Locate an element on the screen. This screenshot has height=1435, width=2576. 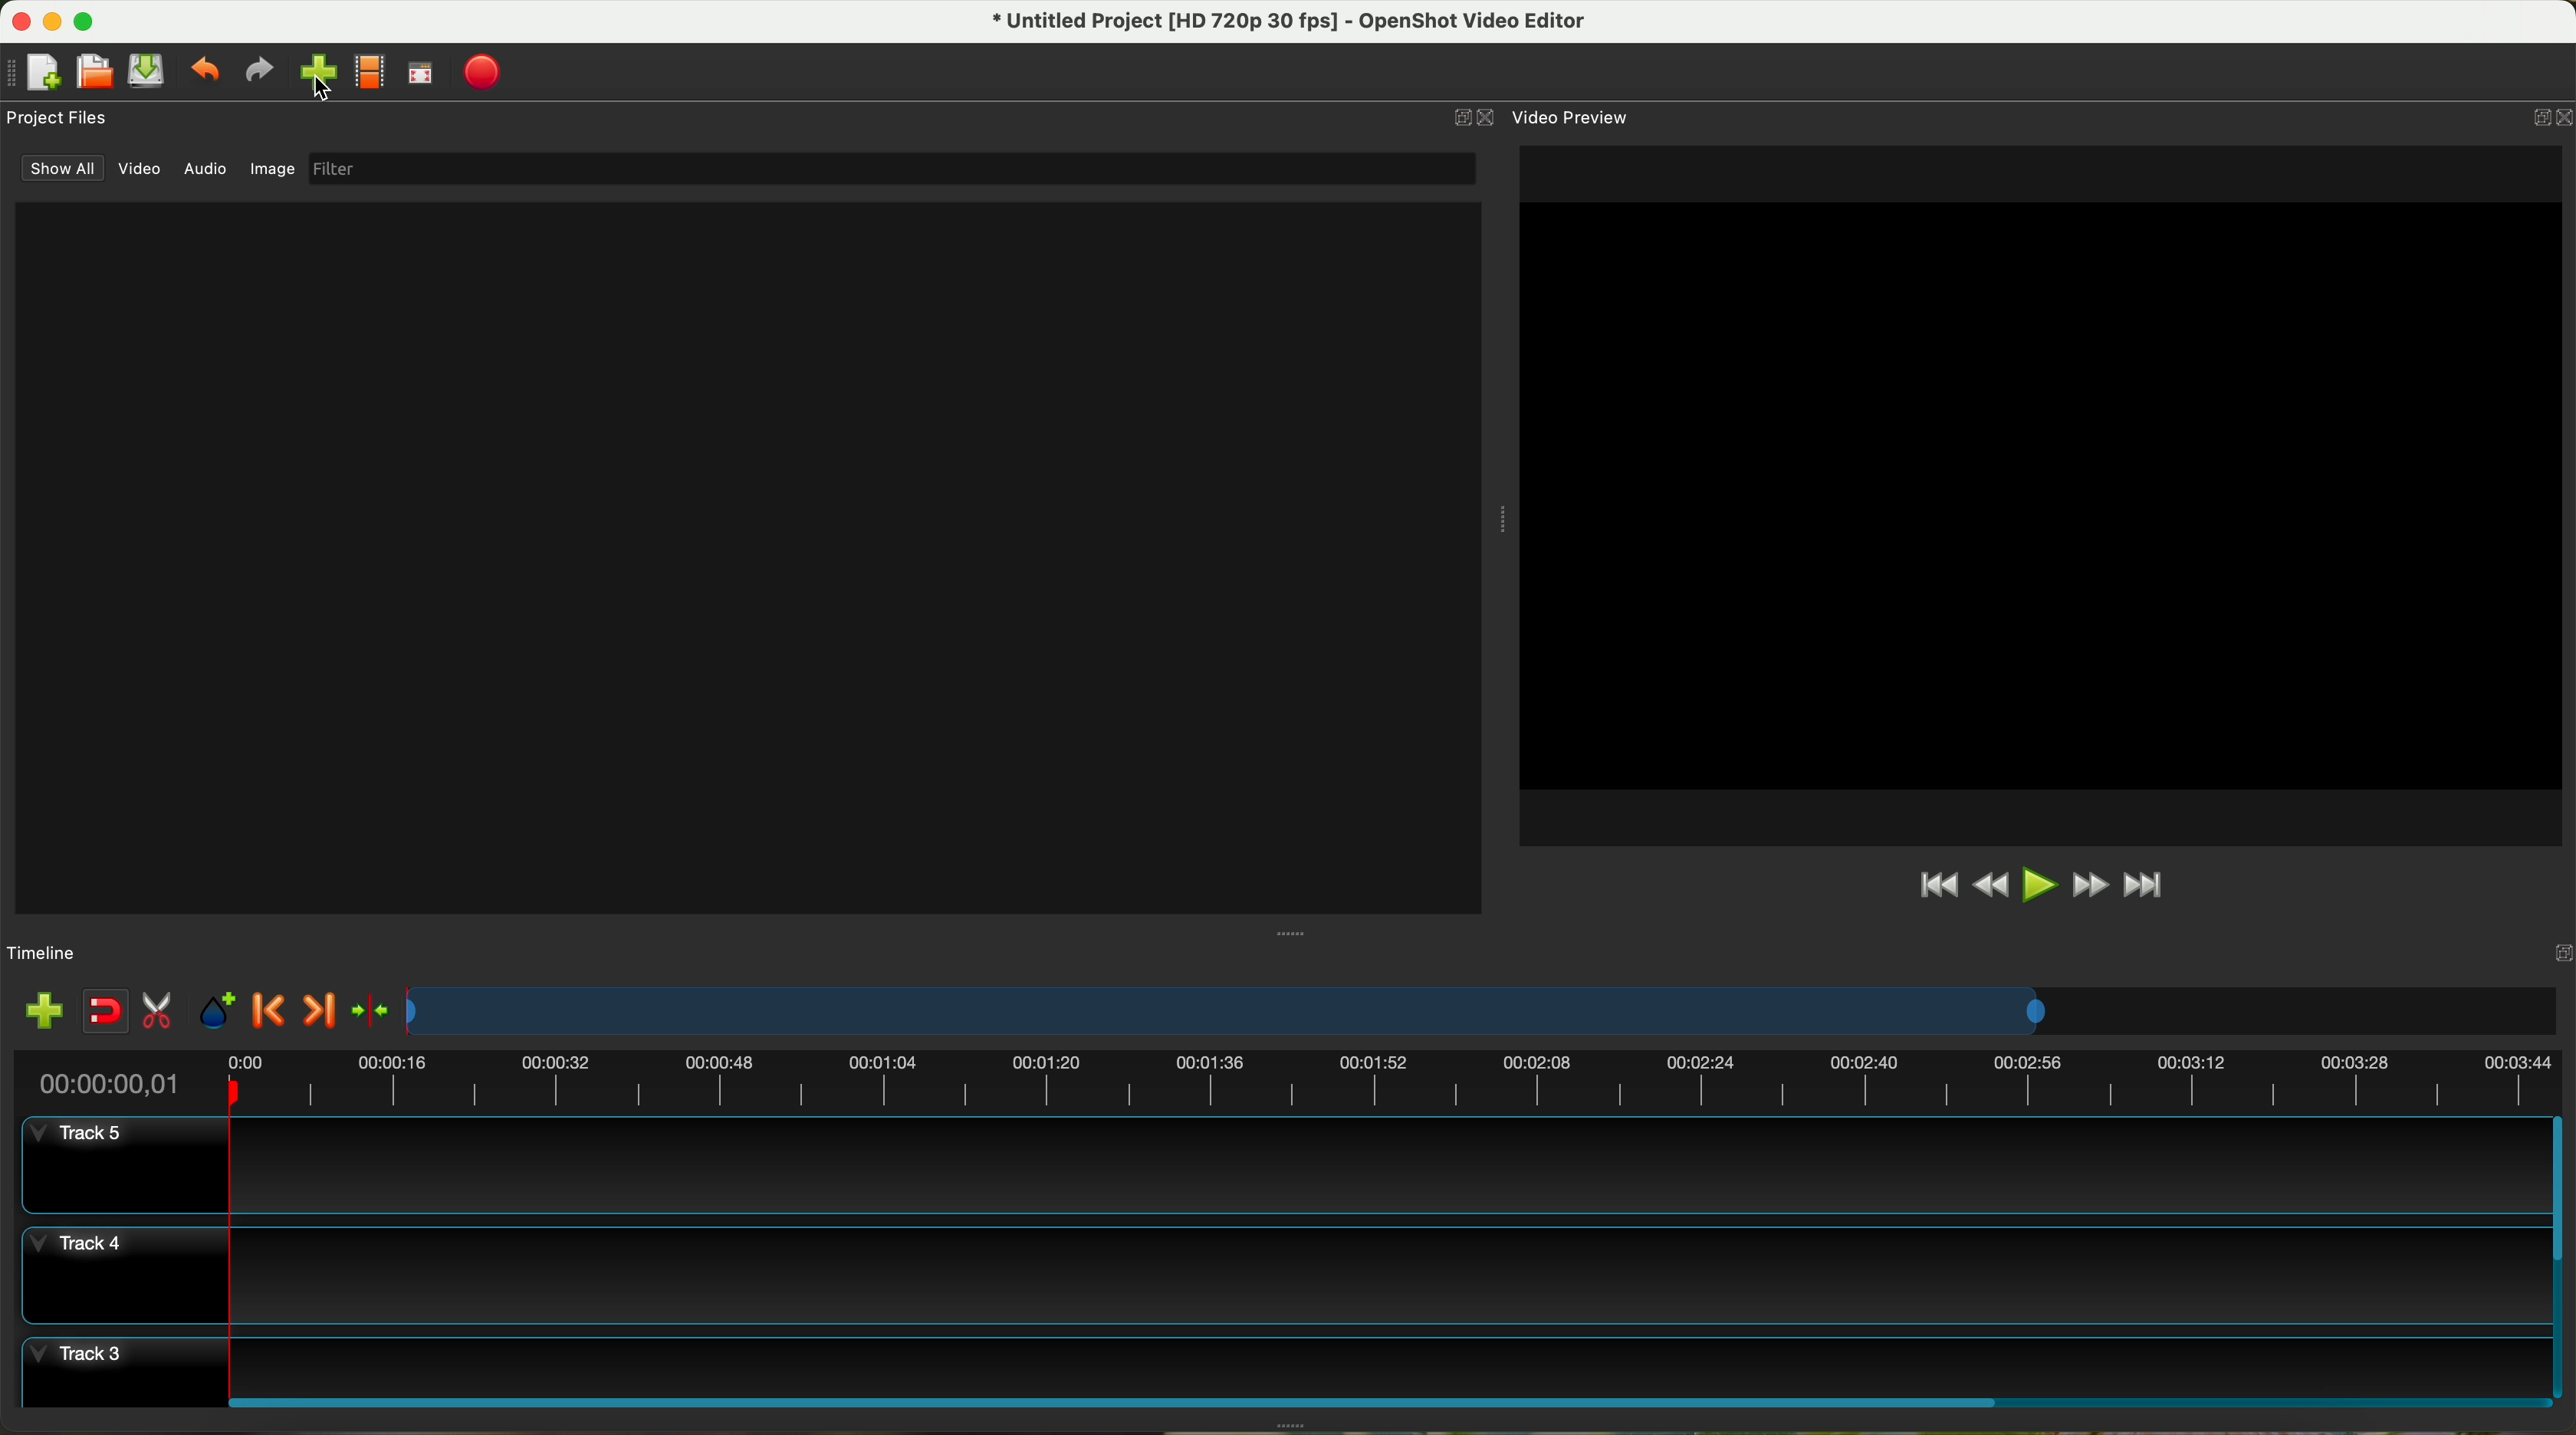
filter is located at coordinates (890, 168).